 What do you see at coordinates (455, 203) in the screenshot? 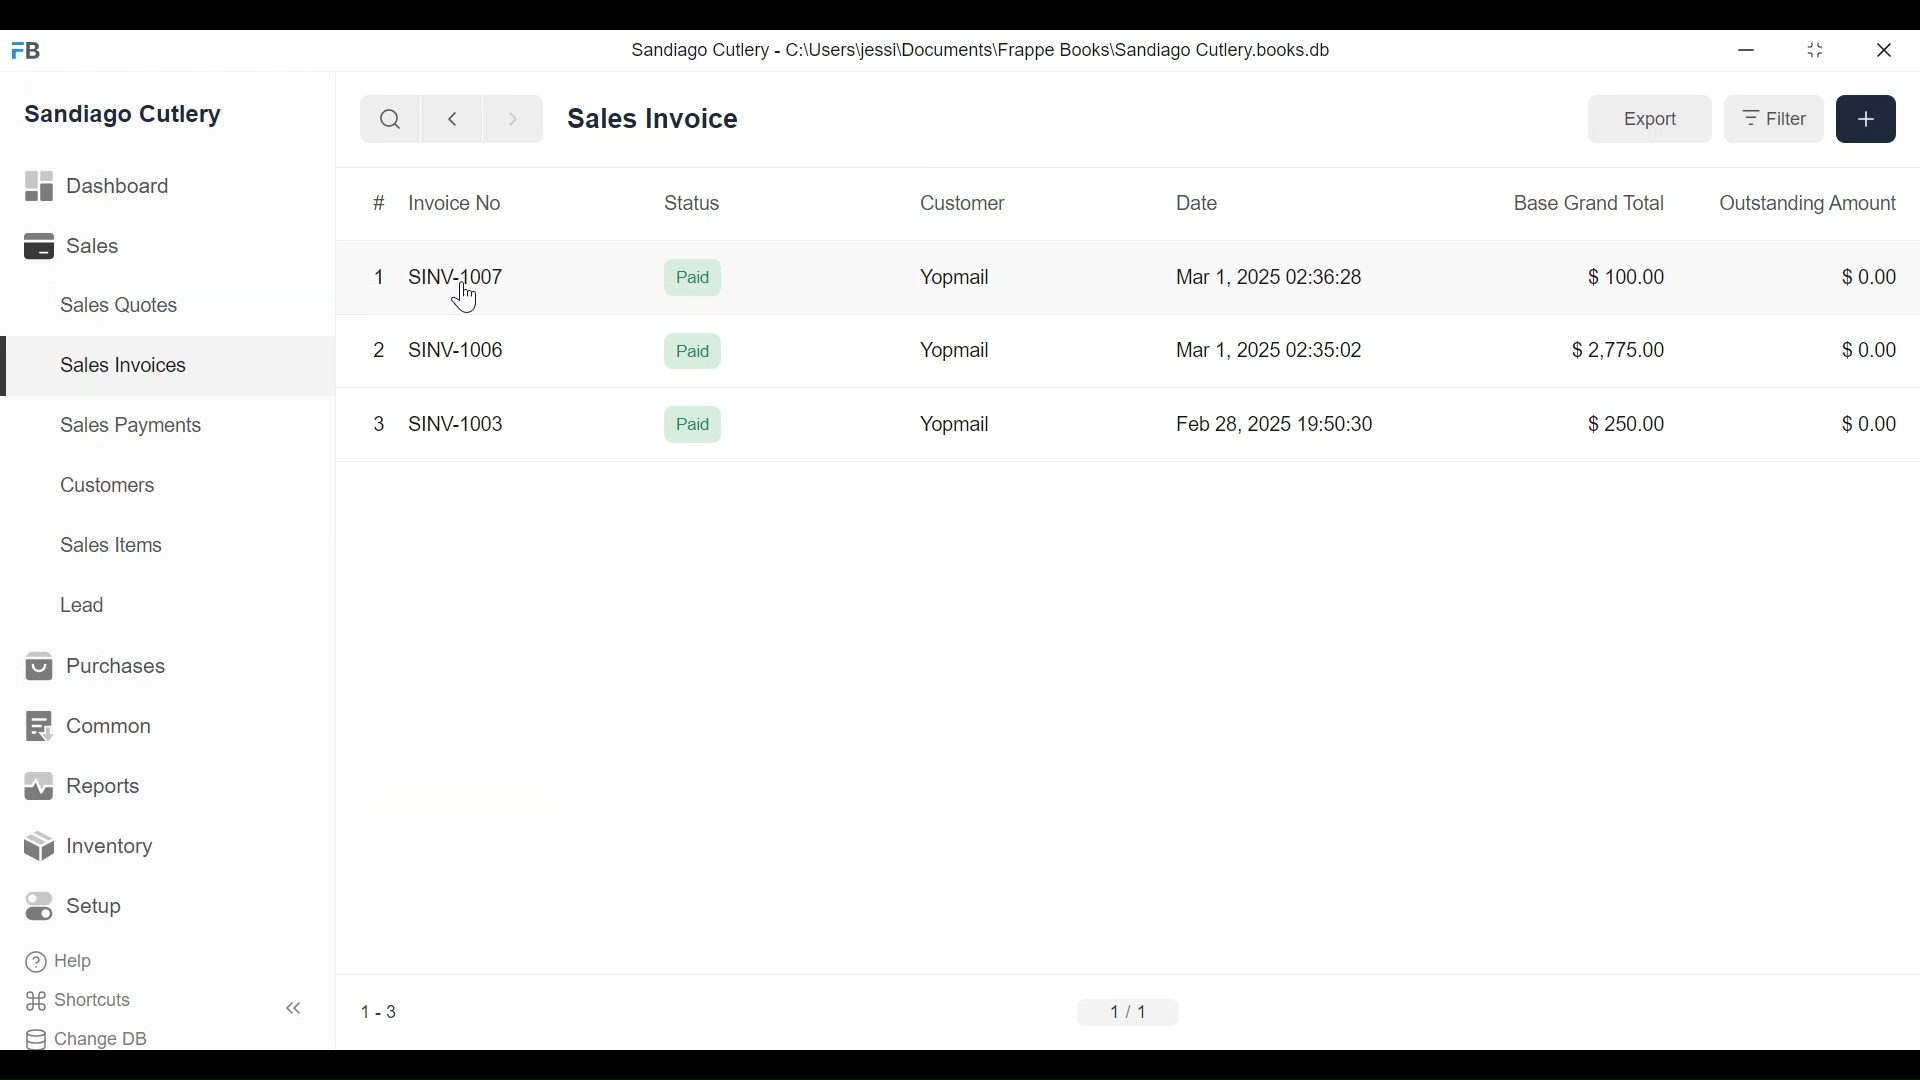
I see `Invoice No` at bounding box center [455, 203].